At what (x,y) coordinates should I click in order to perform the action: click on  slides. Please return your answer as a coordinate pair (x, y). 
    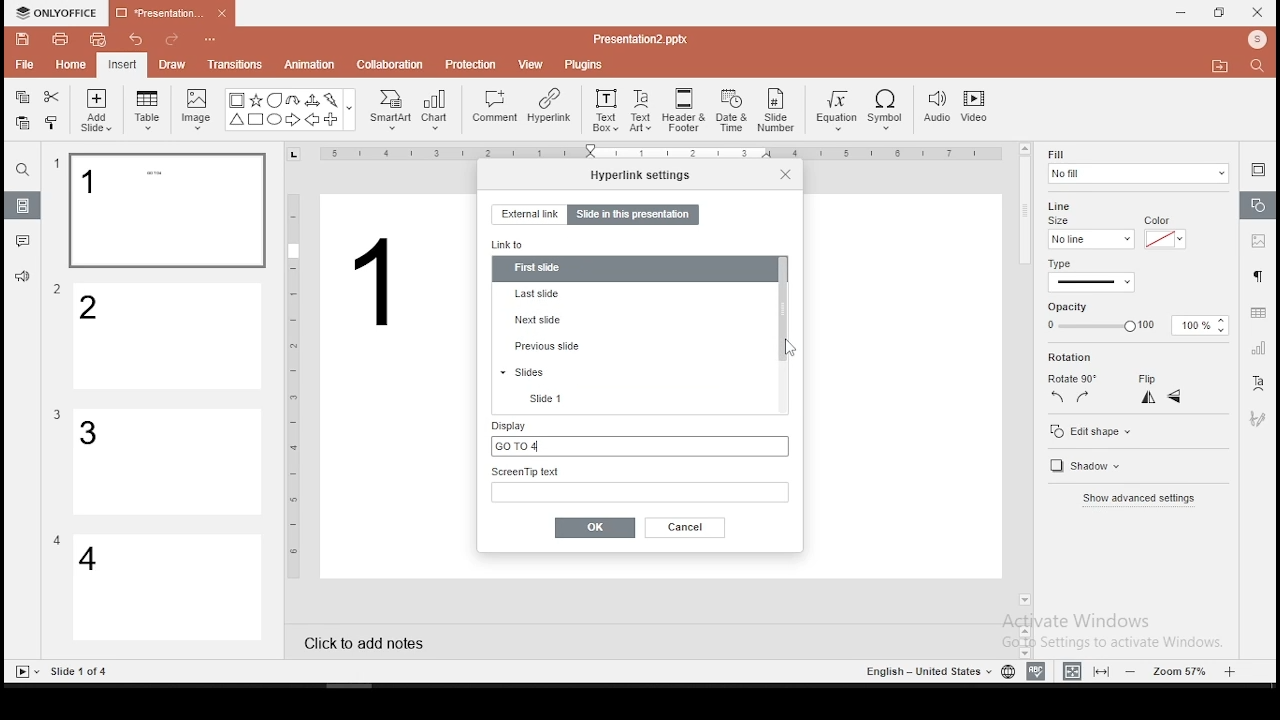
    Looking at the image, I should click on (633, 373).